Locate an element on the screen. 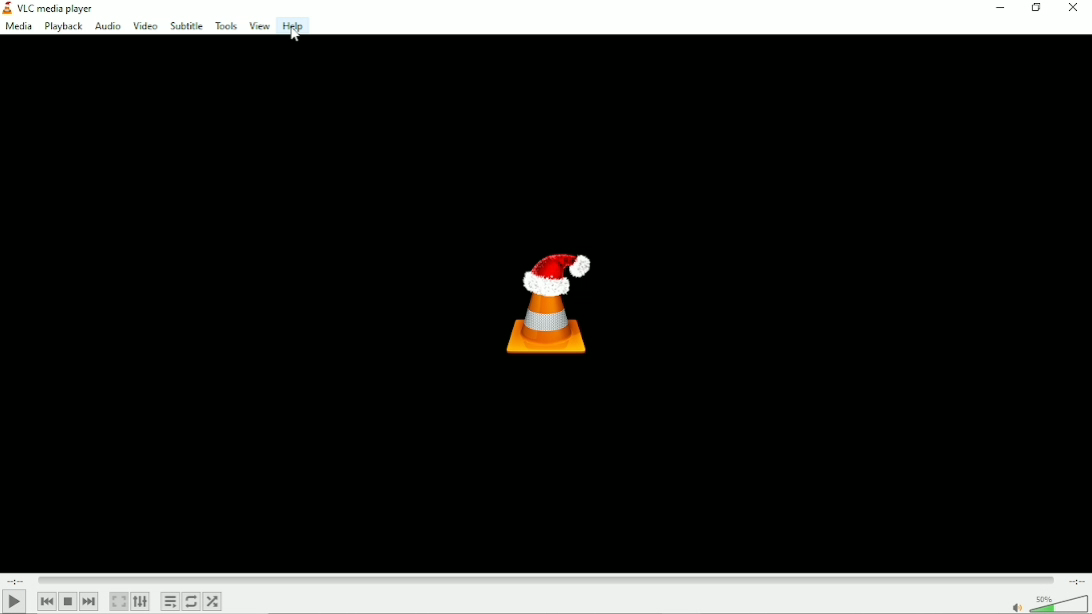 The image size is (1092, 614). Play duration is located at coordinates (544, 581).